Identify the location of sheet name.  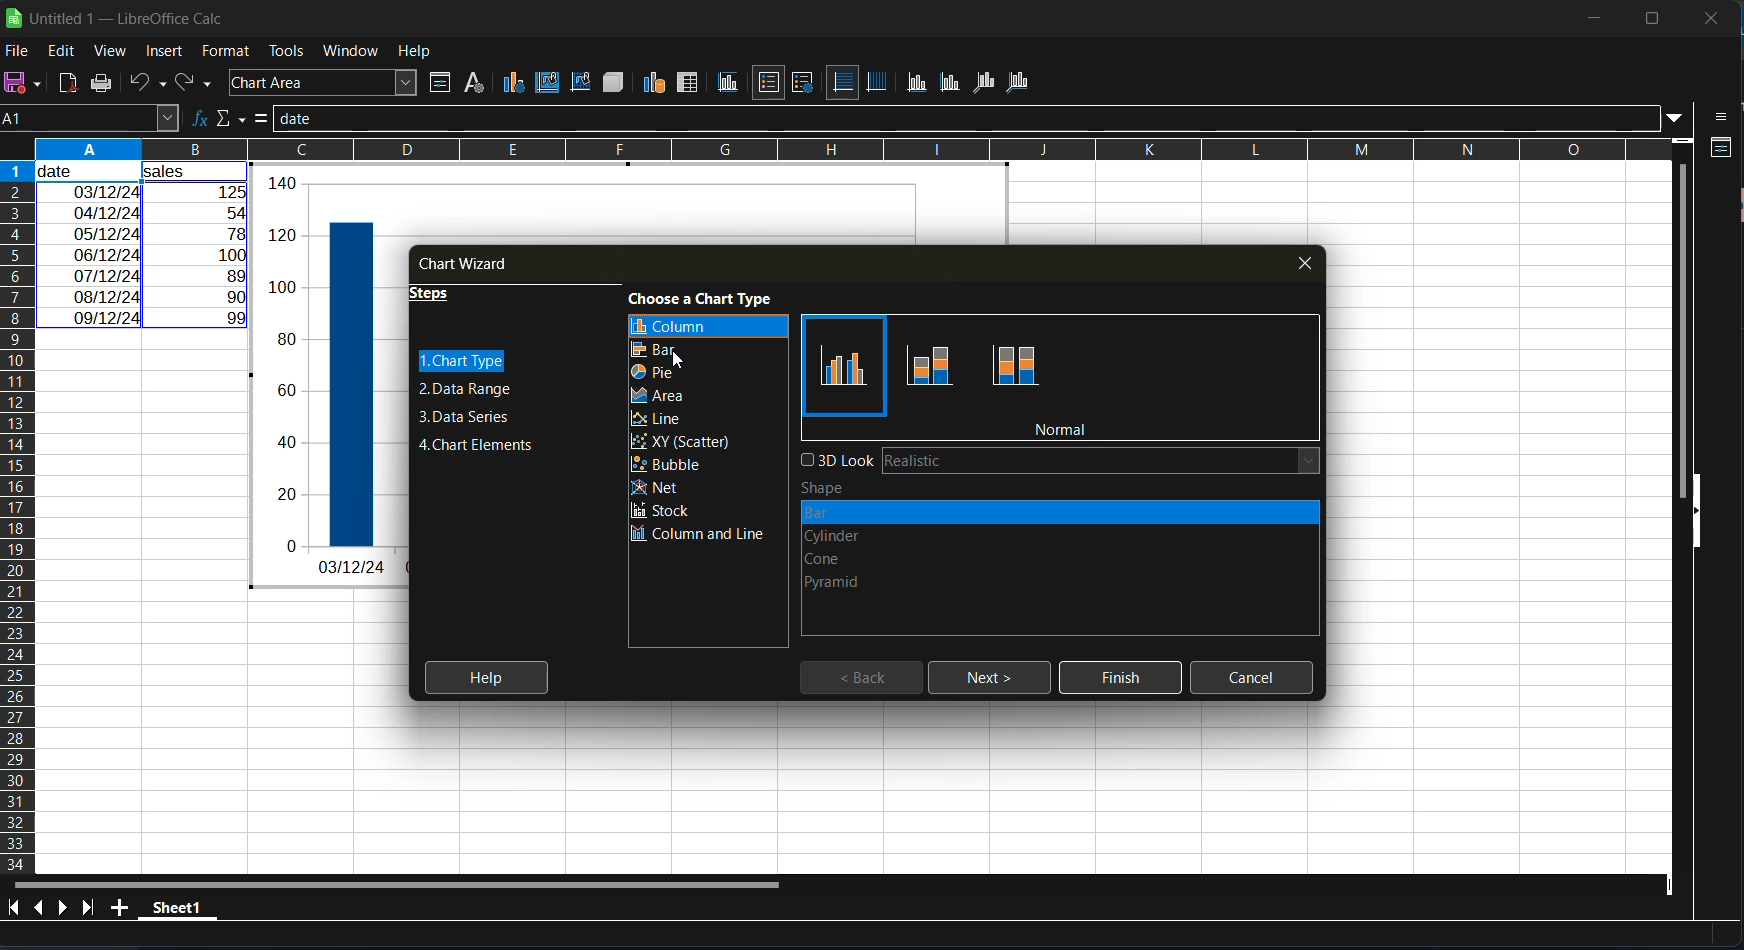
(178, 910).